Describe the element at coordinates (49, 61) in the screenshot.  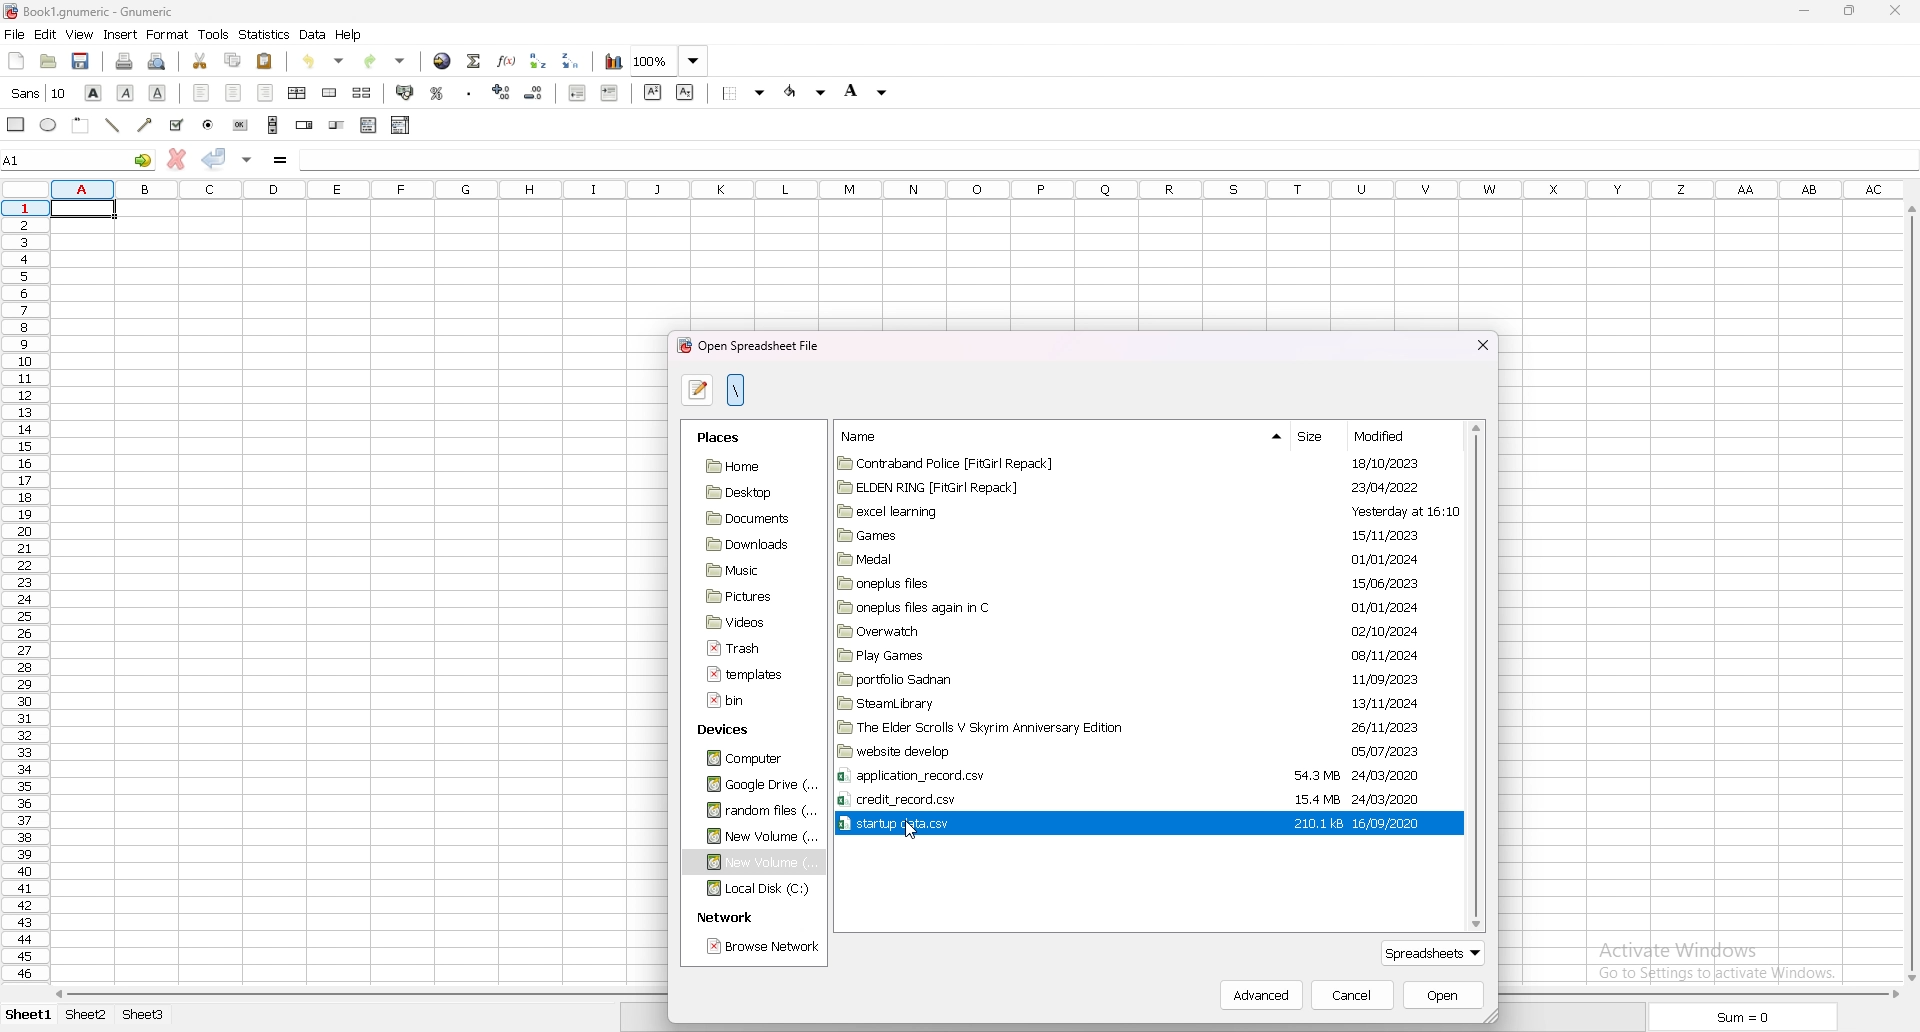
I see `open` at that location.